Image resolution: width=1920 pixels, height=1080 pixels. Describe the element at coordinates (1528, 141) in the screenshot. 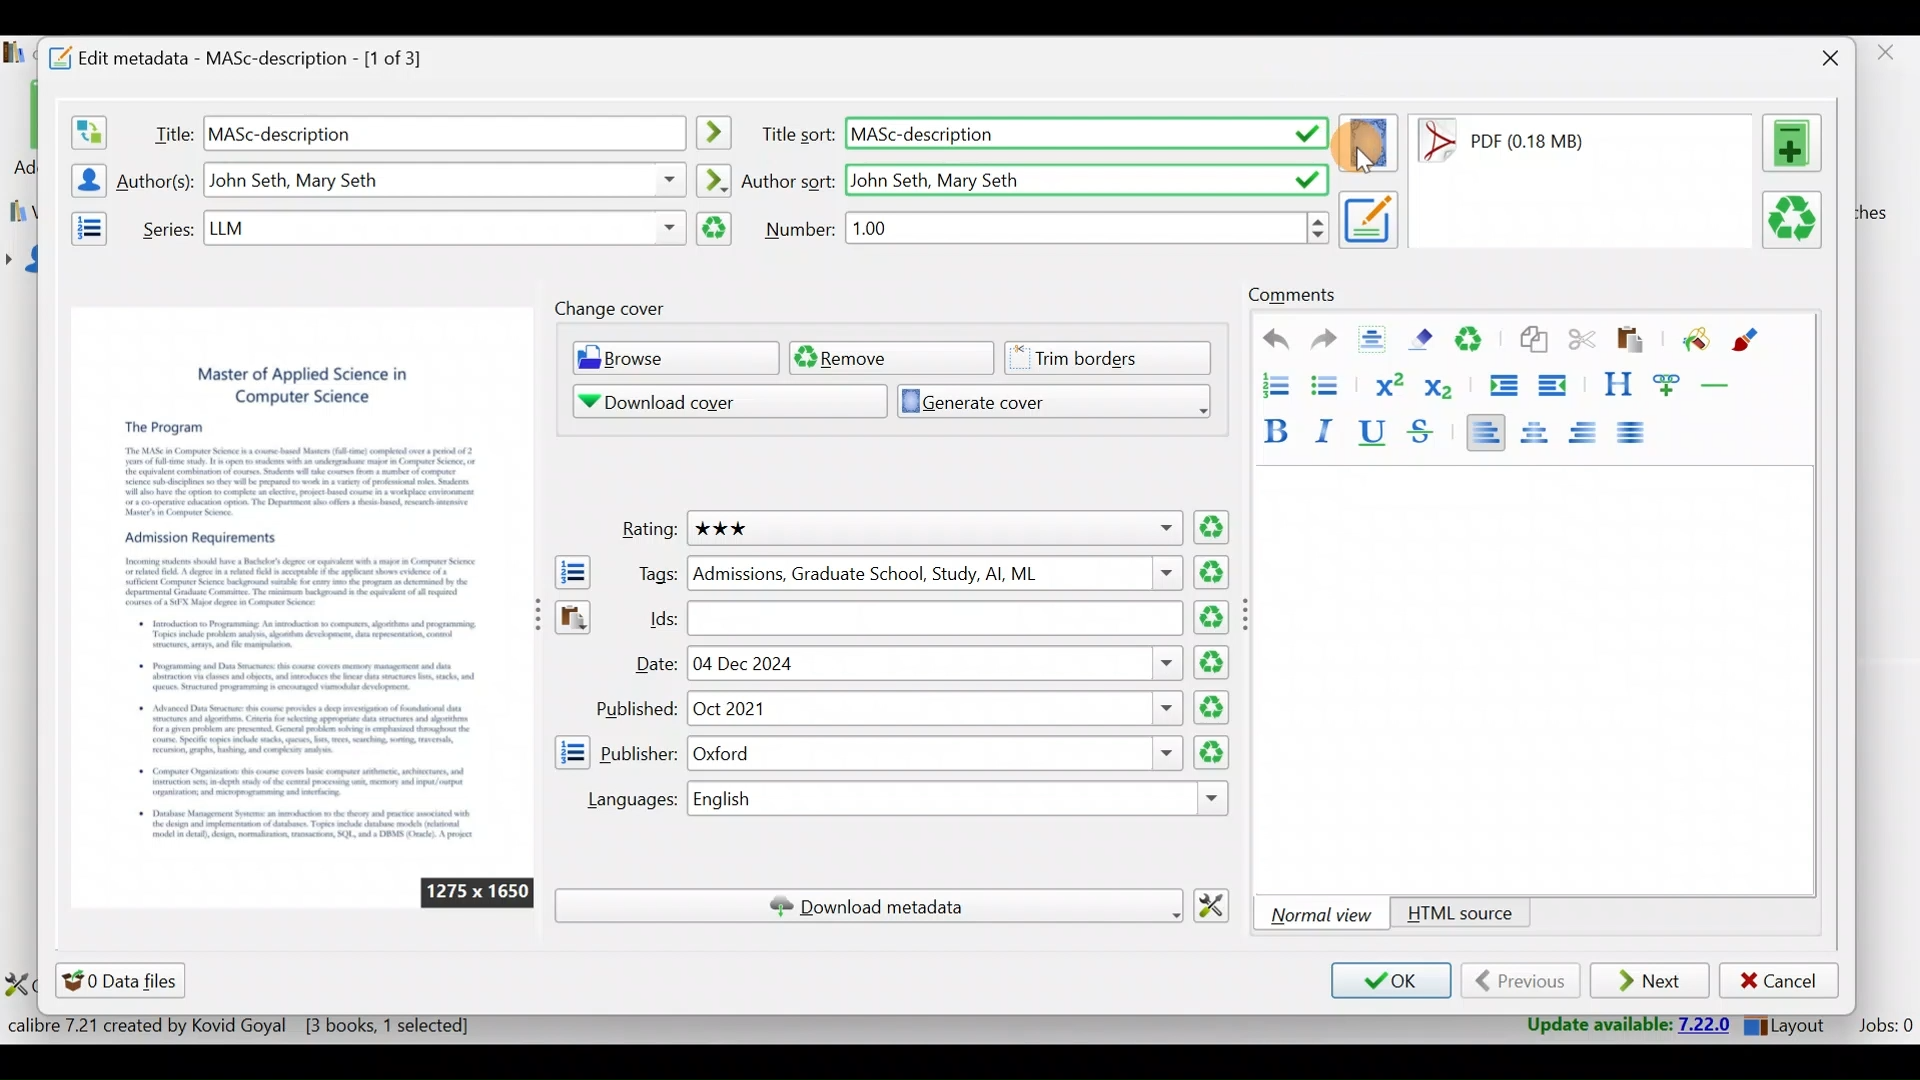

I see `Last modified` at that location.